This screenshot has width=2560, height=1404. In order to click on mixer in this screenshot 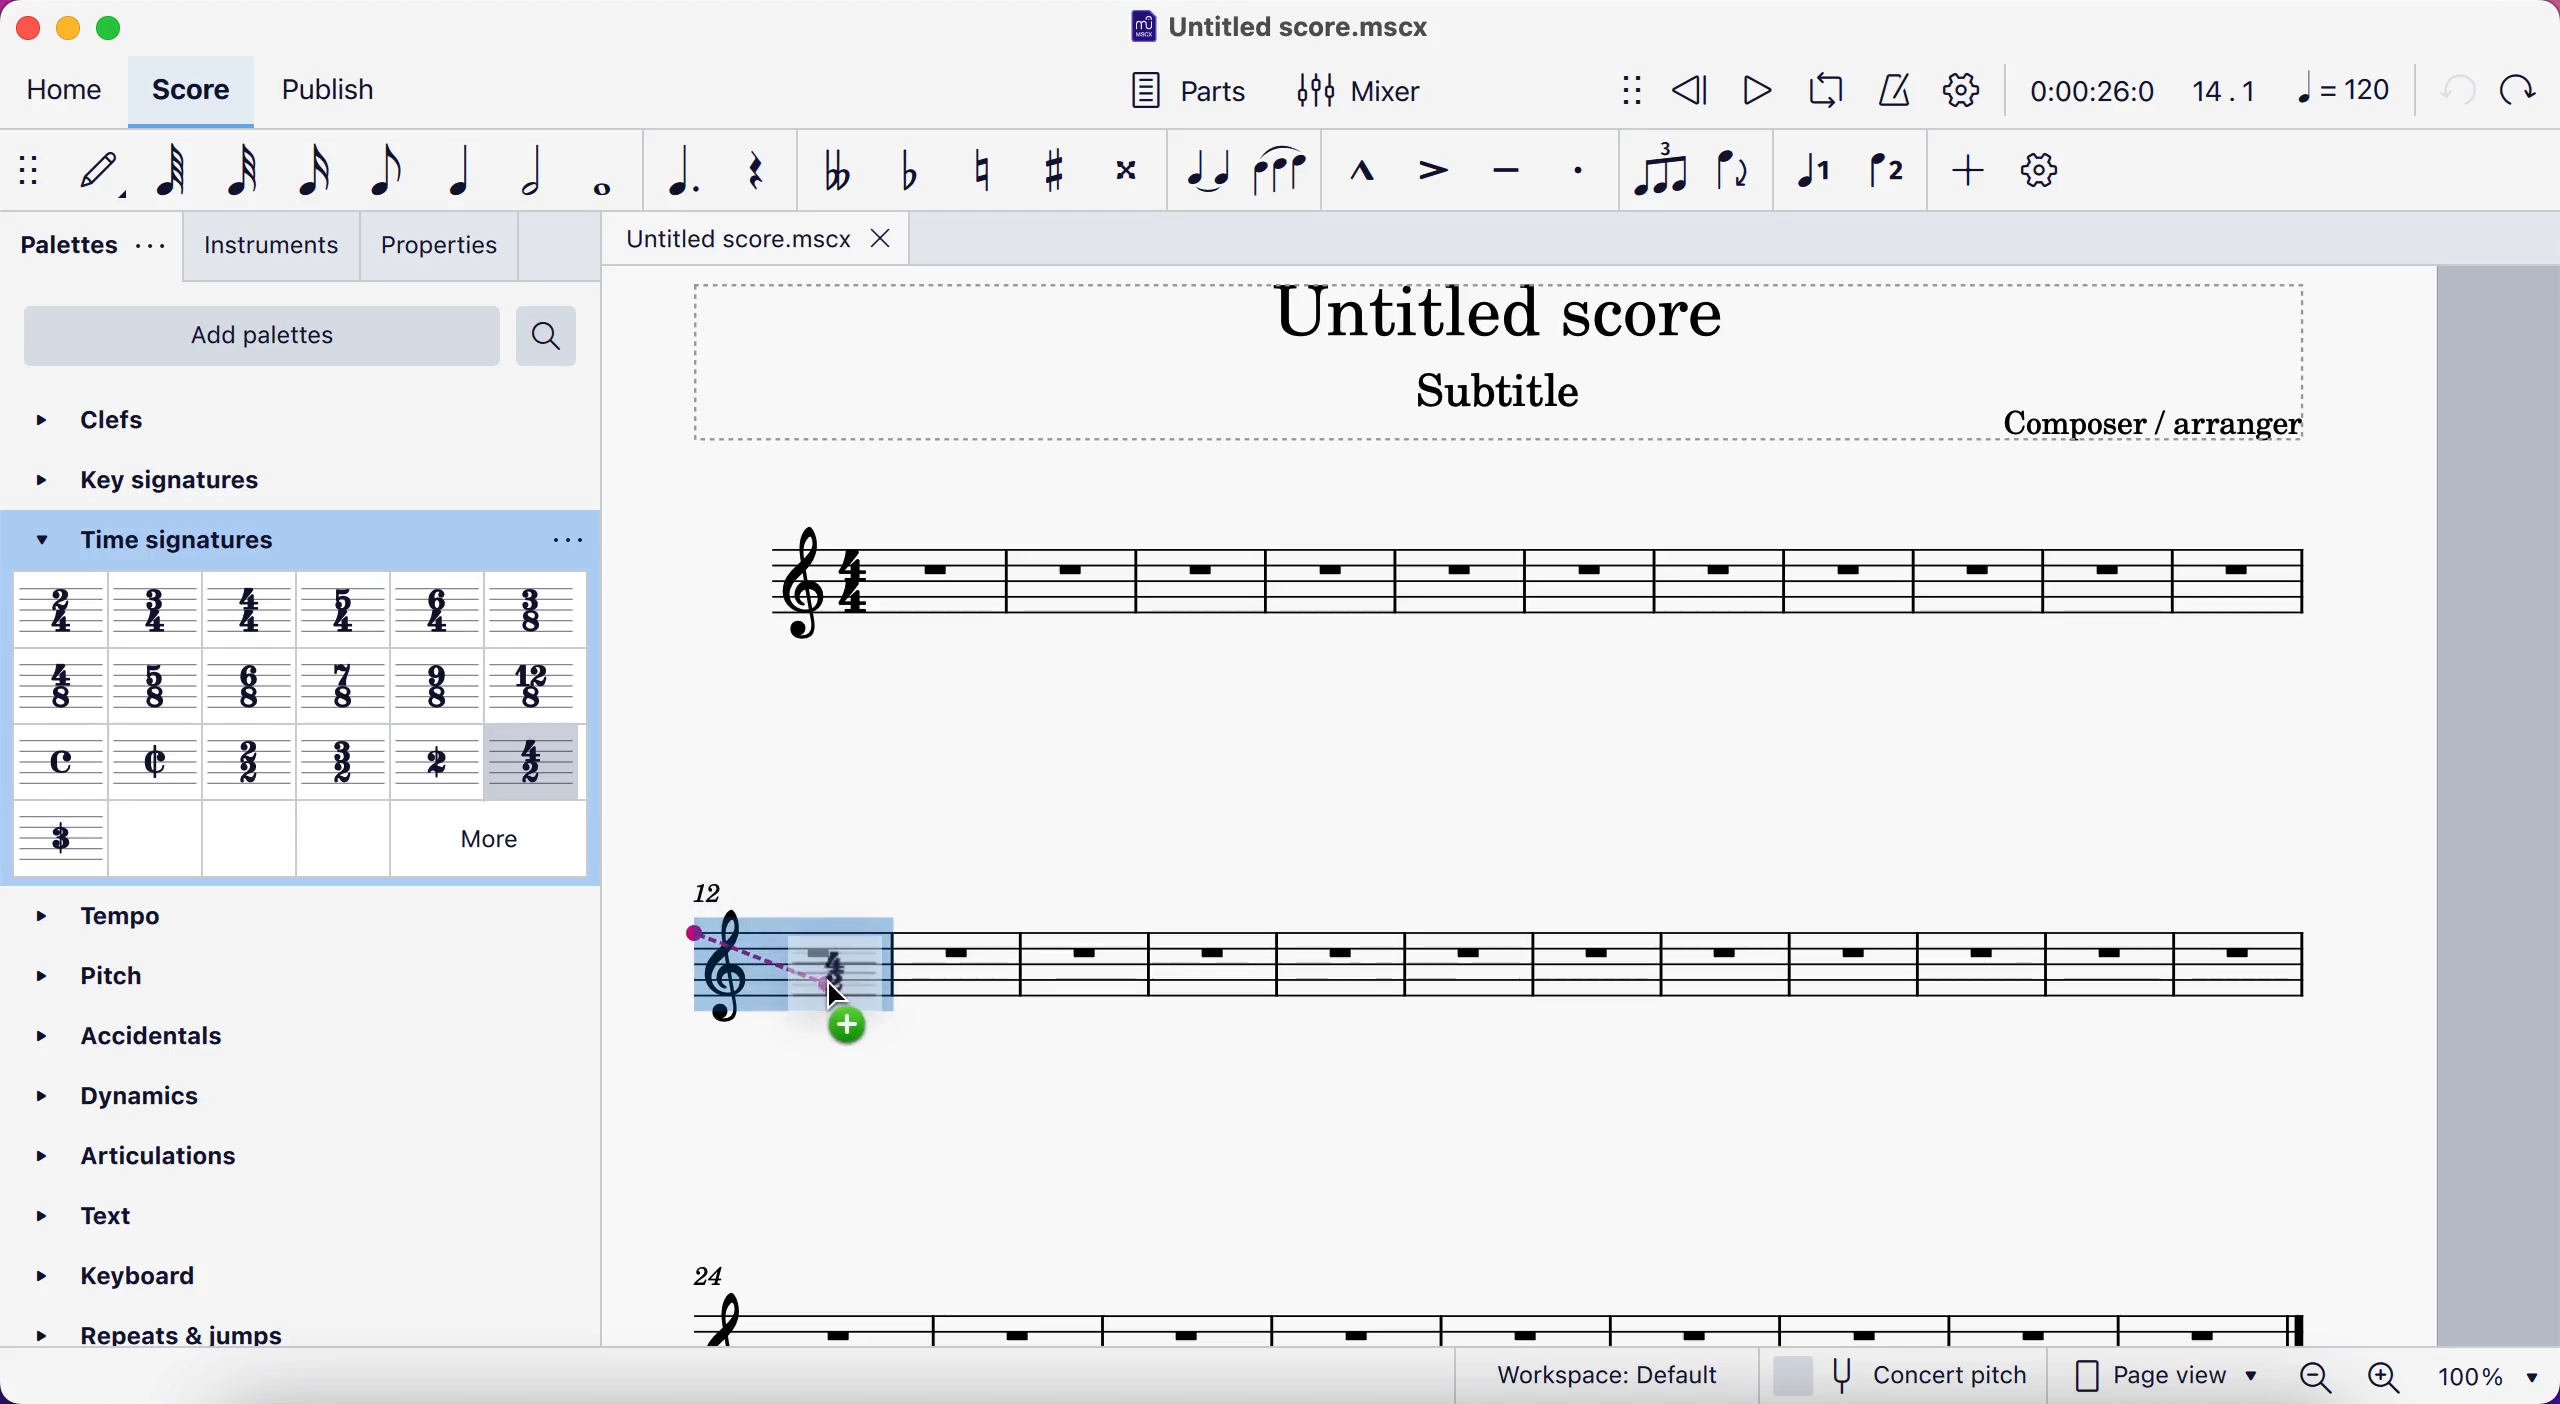, I will do `click(1362, 88)`.